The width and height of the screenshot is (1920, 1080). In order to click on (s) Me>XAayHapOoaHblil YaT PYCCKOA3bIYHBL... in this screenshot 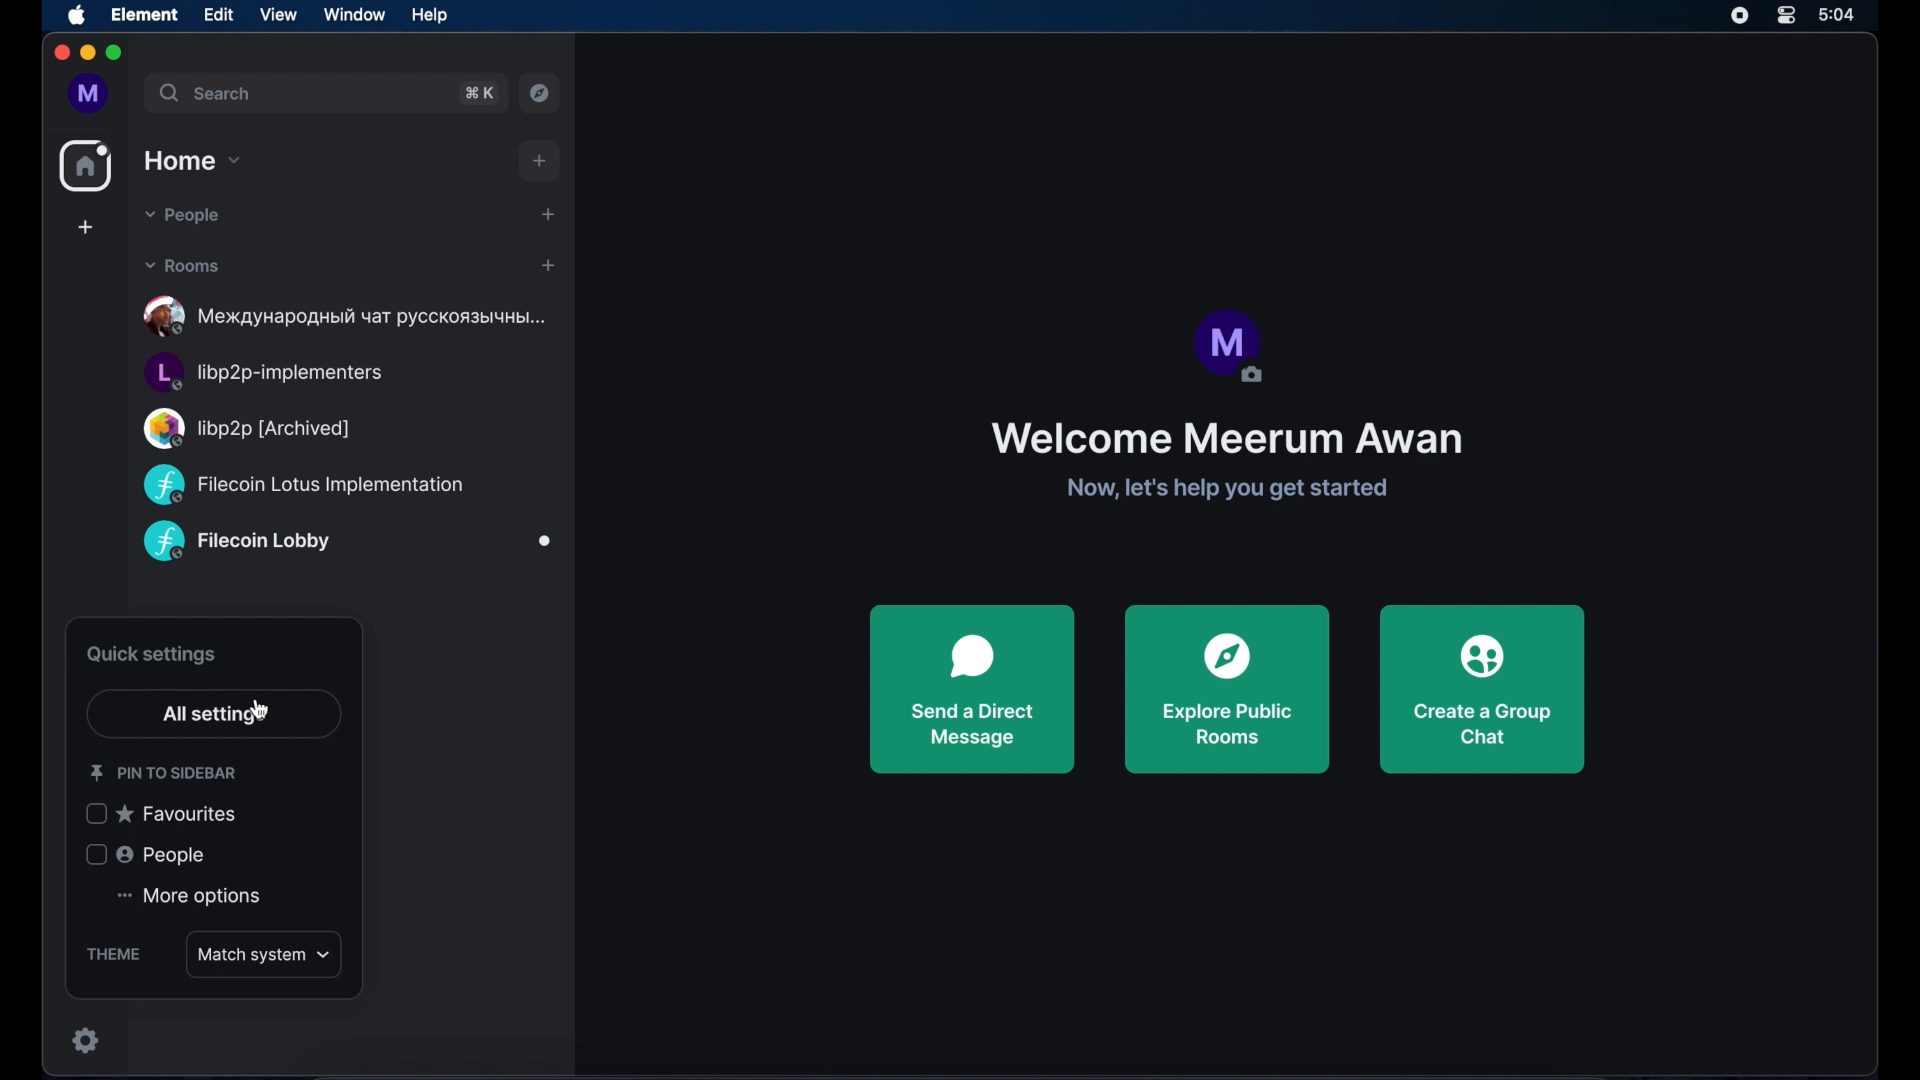, I will do `click(353, 316)`.